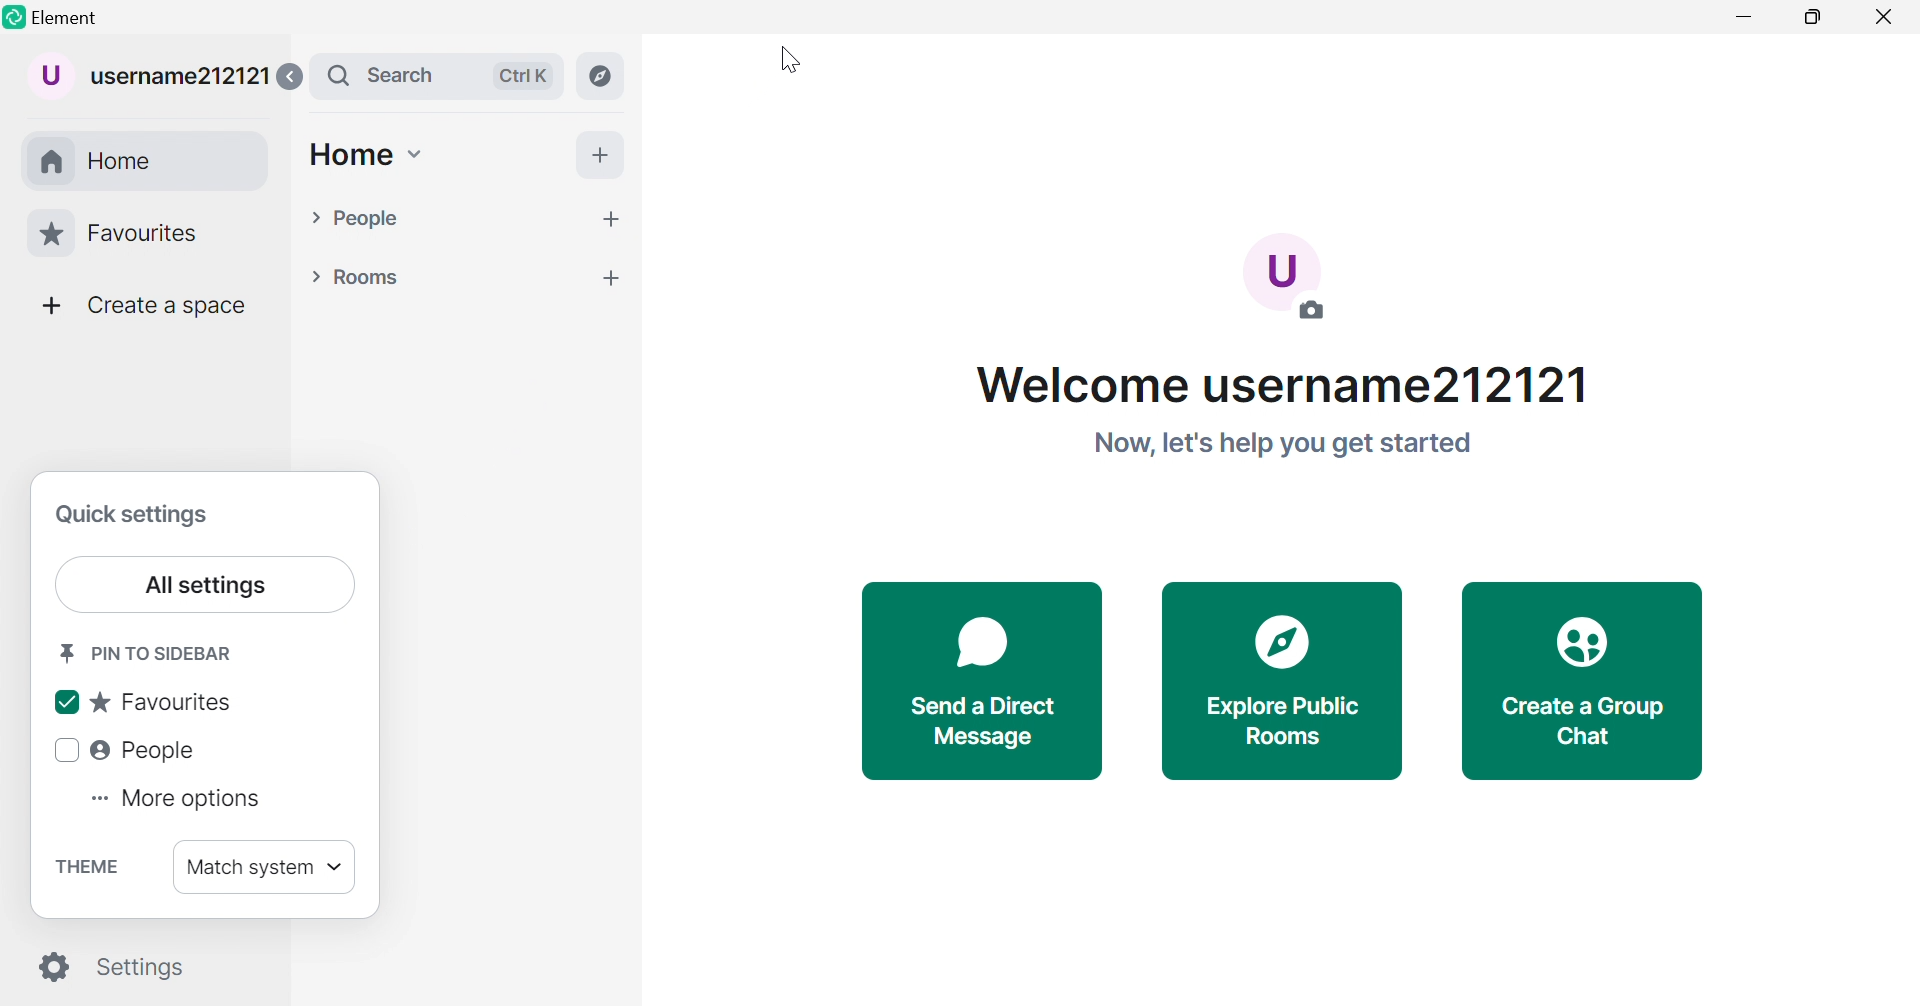  I want to click on More, so click(600, 154).